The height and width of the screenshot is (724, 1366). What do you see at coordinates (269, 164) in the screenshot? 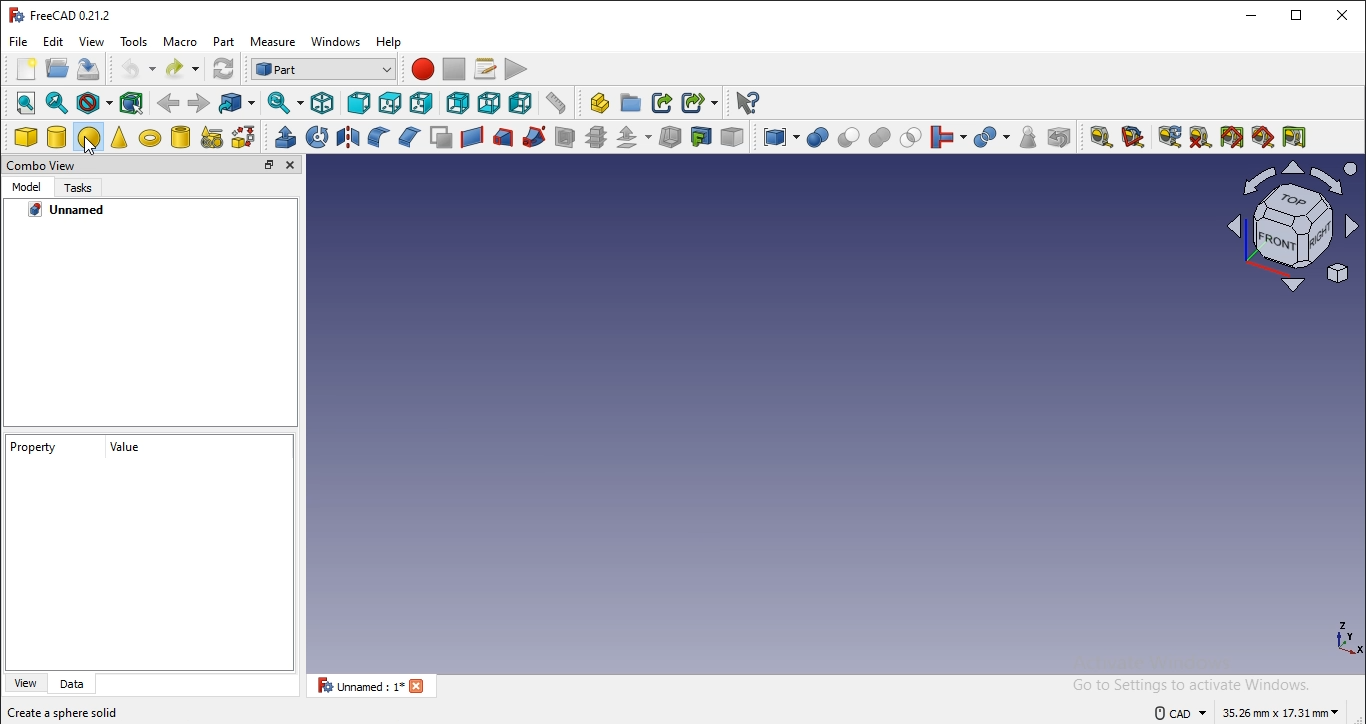
I see `restore` at bounding box center [269, 164].